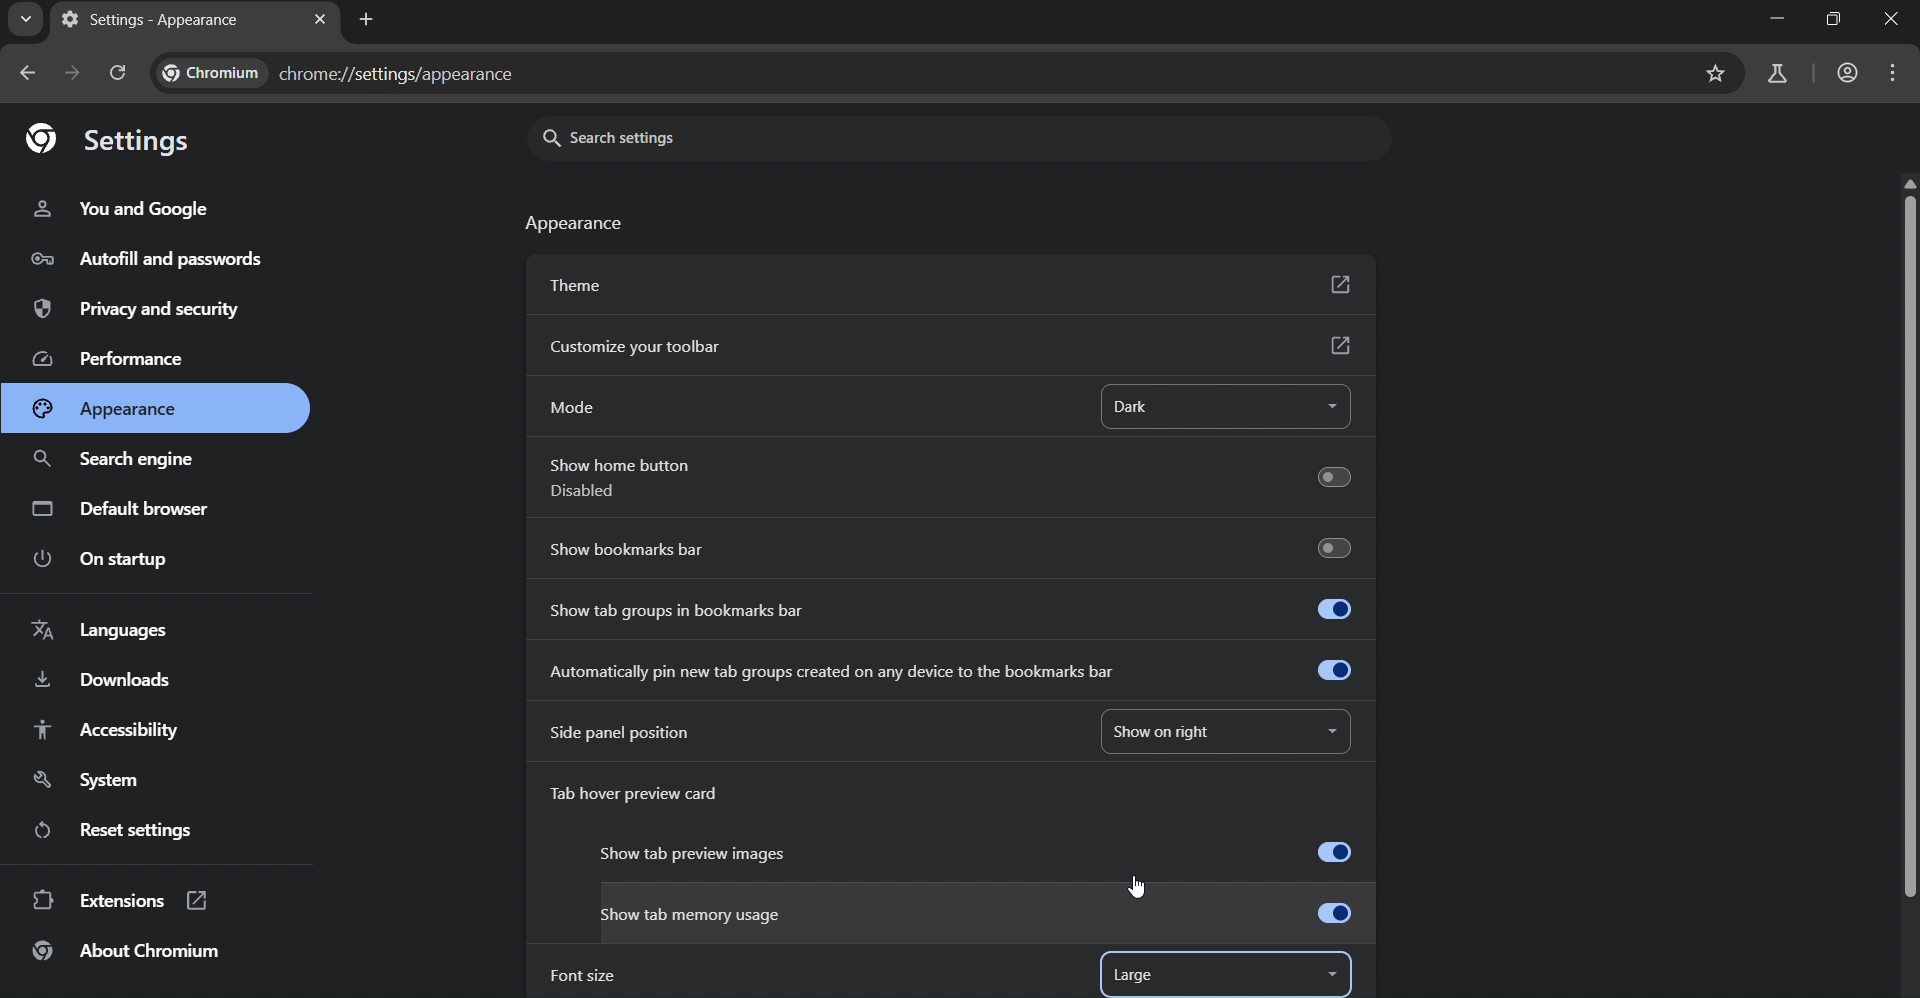 The image size is (1920, 998). Describe the element at coordinates (116, 69) in the screenshot. I see `reload page` at that location.